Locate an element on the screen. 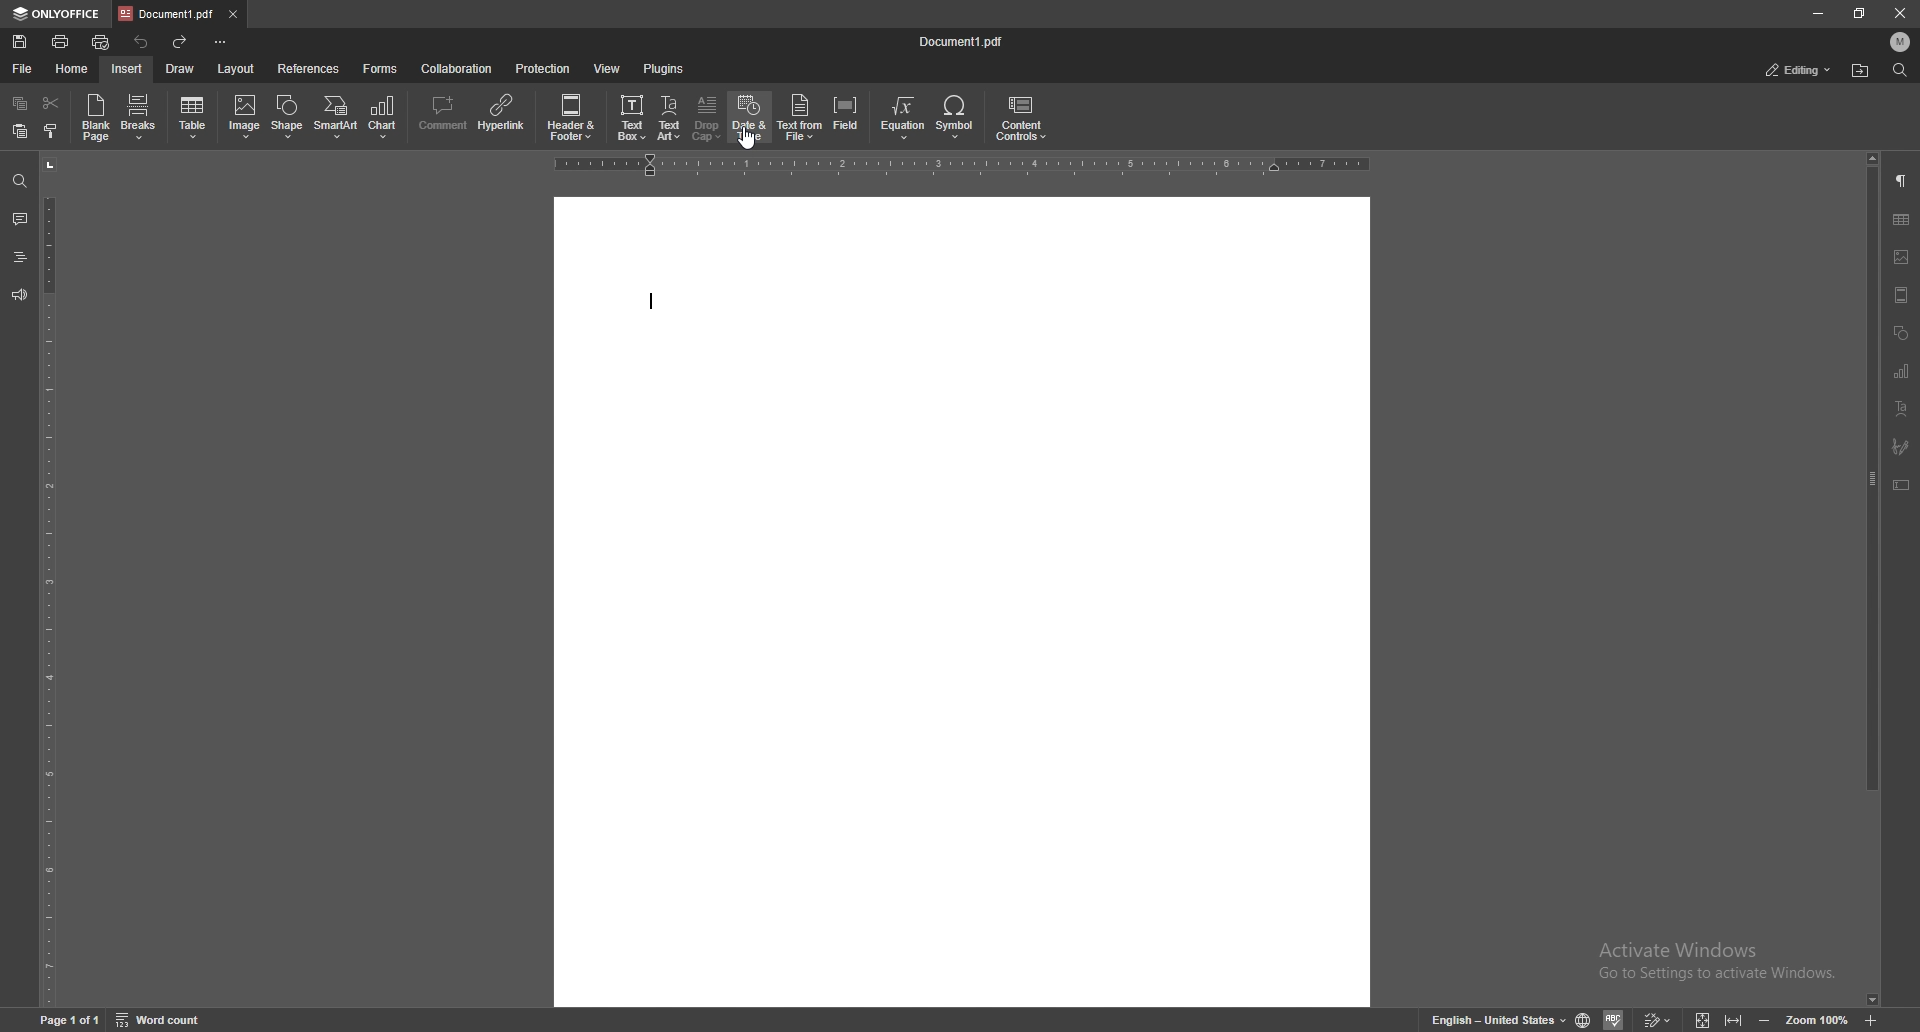 This screenshot has width=1920, height=1032. paintbrush is located at coordinates (1904, 445).